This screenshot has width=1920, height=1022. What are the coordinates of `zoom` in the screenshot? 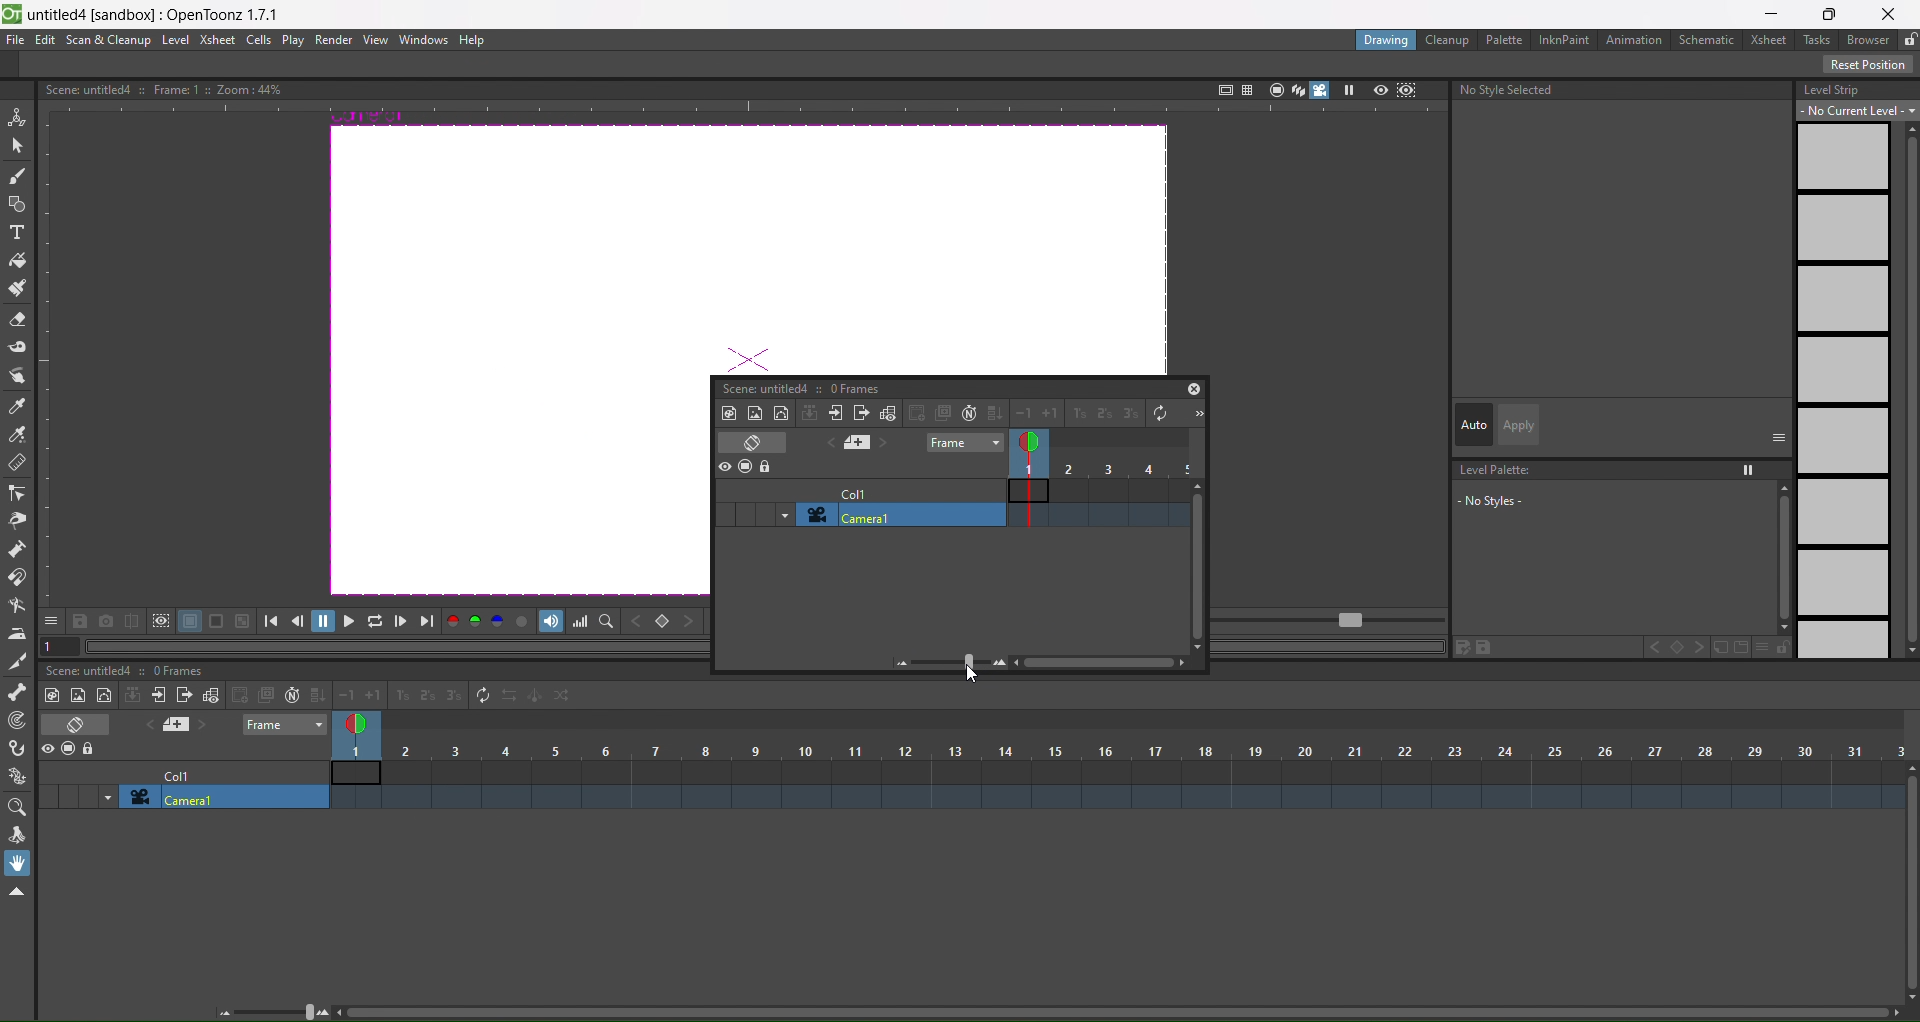 It's located at (924, 662).